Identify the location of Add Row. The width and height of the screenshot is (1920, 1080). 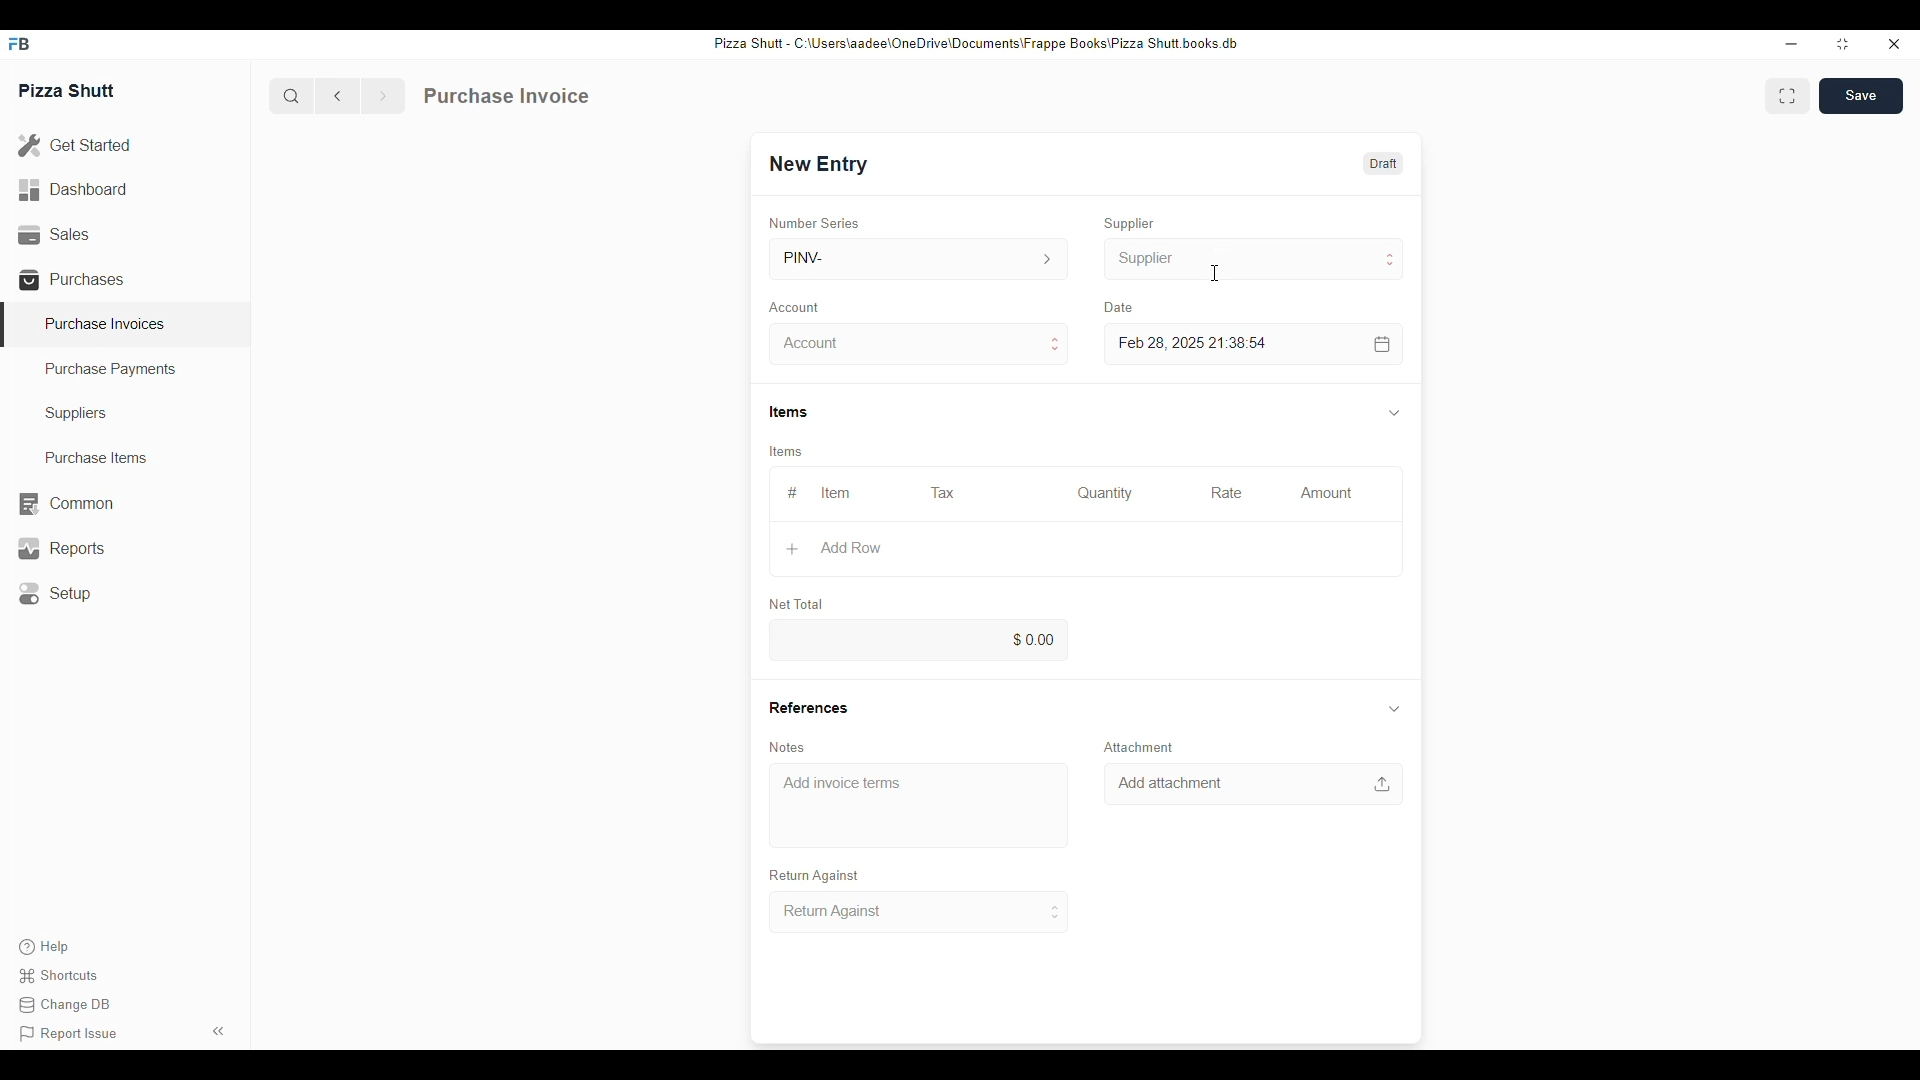
(842, 549).